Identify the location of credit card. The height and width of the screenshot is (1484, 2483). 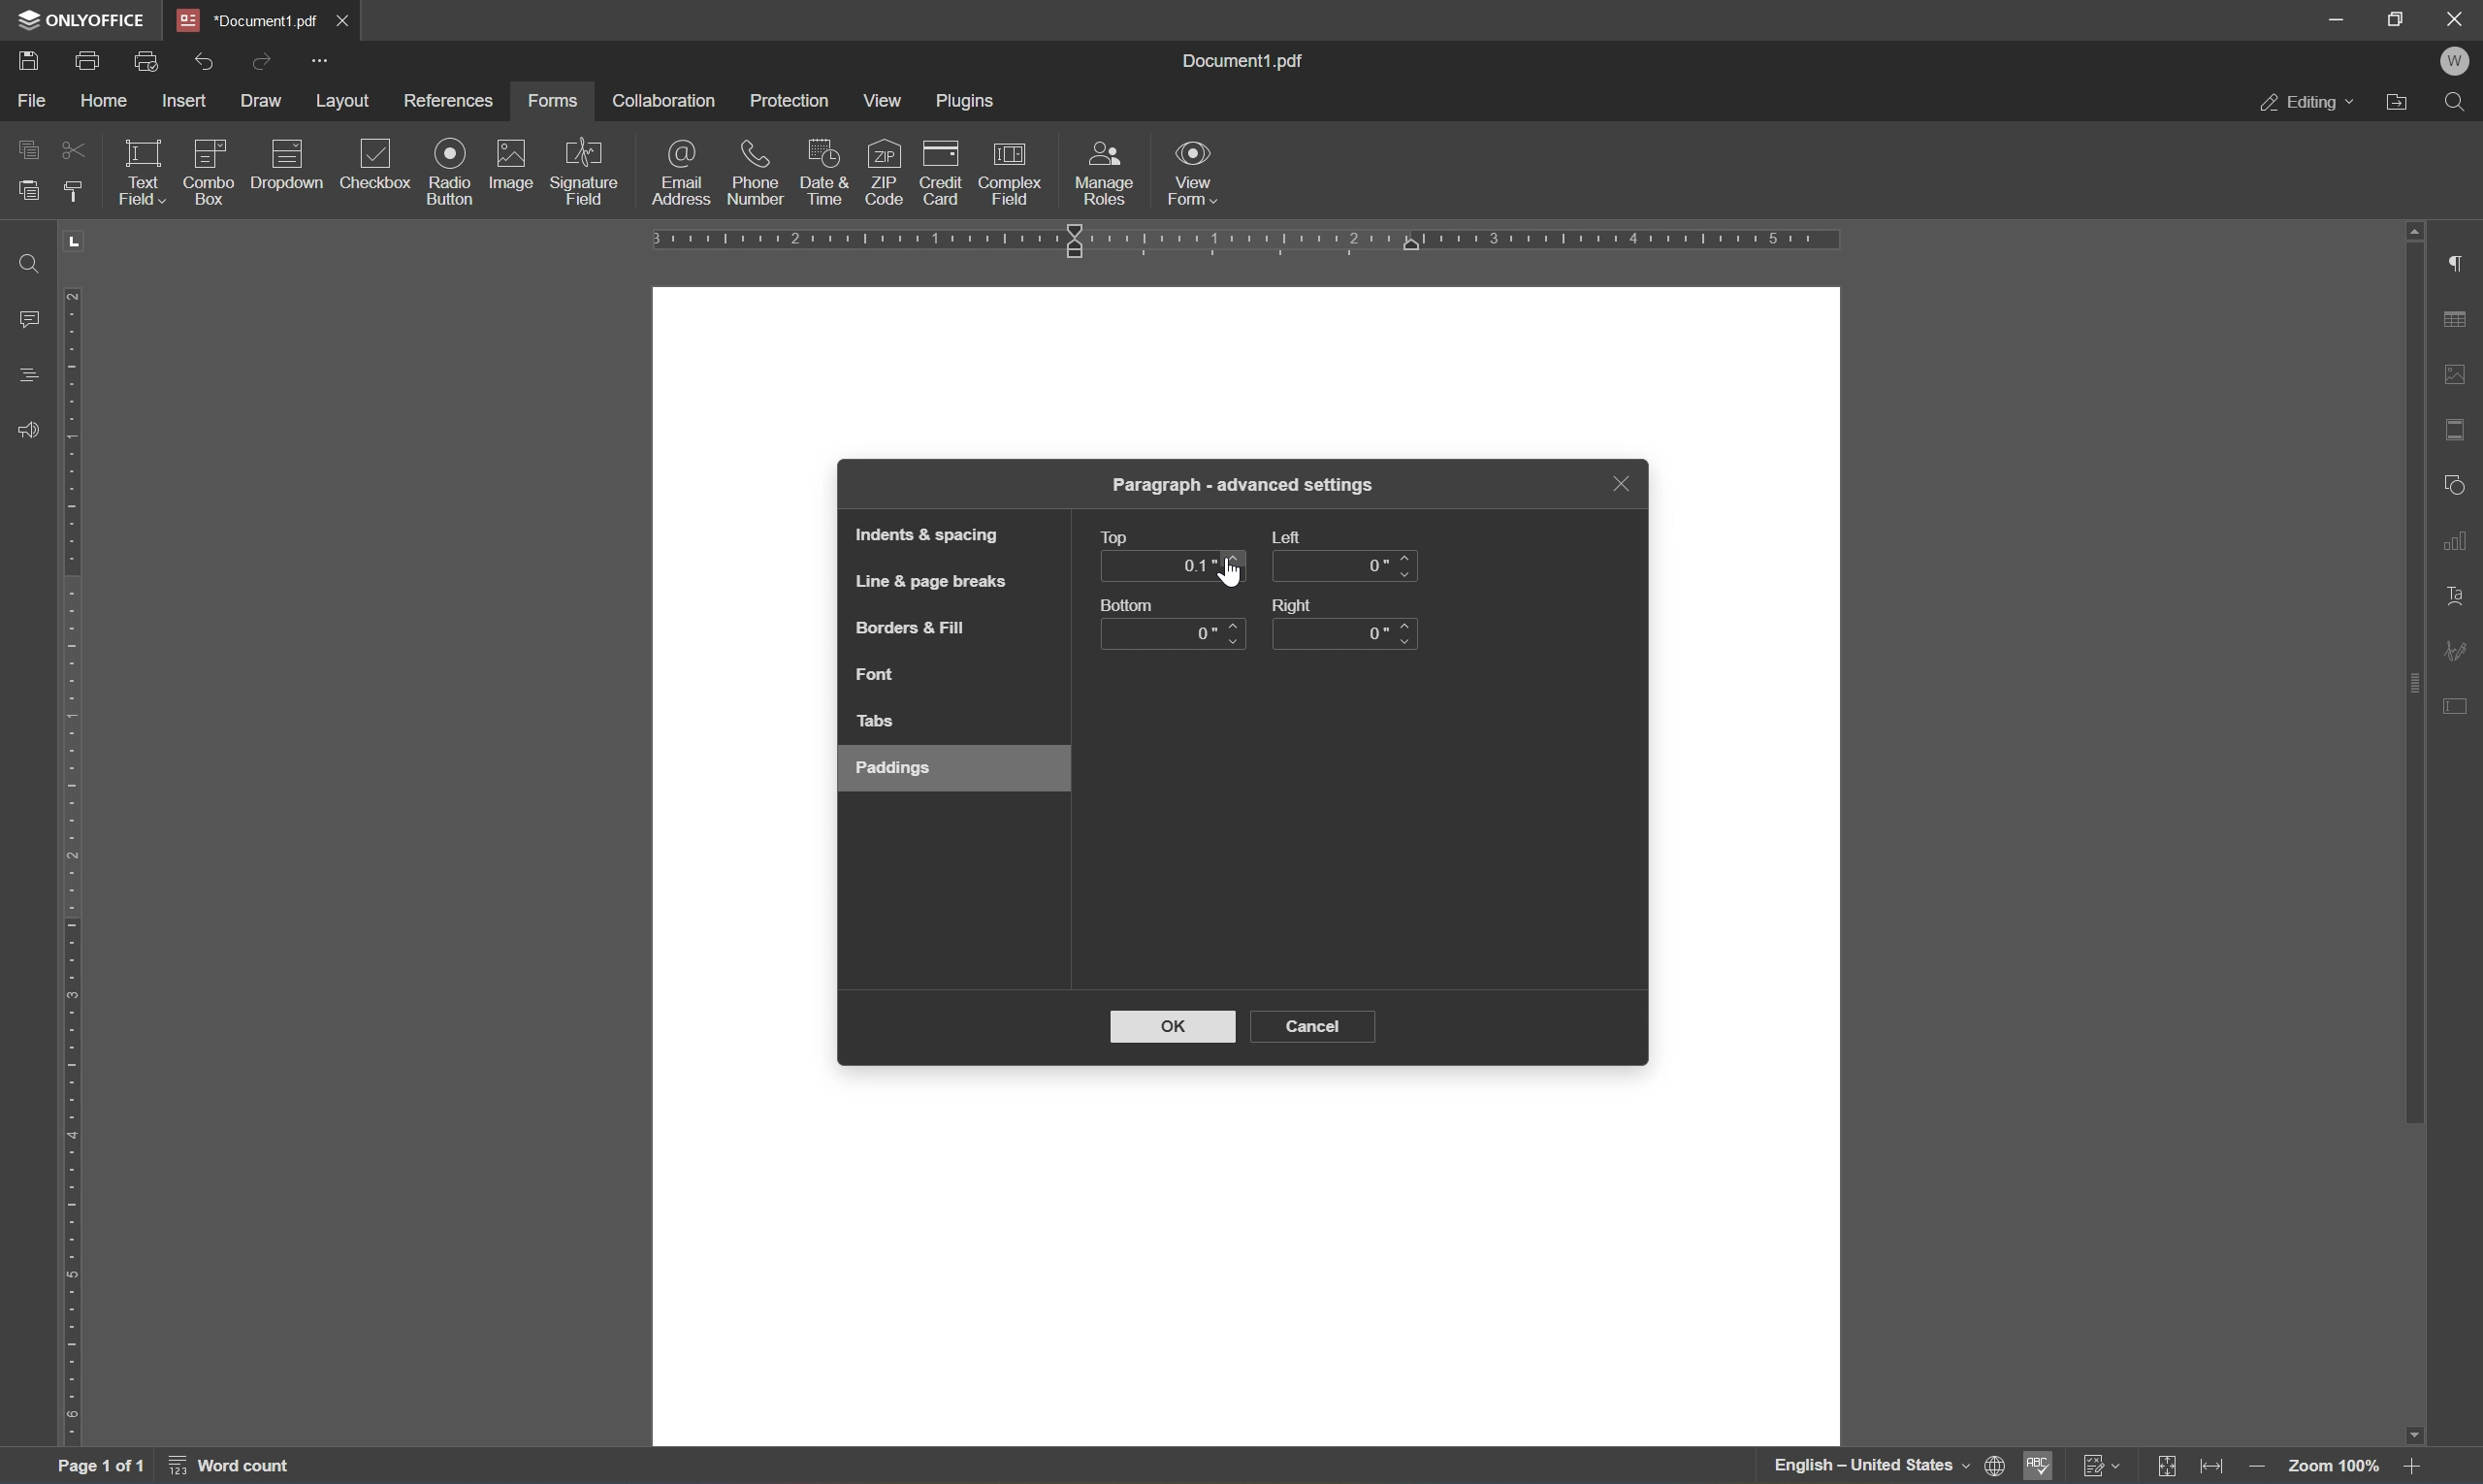
(941, 172).